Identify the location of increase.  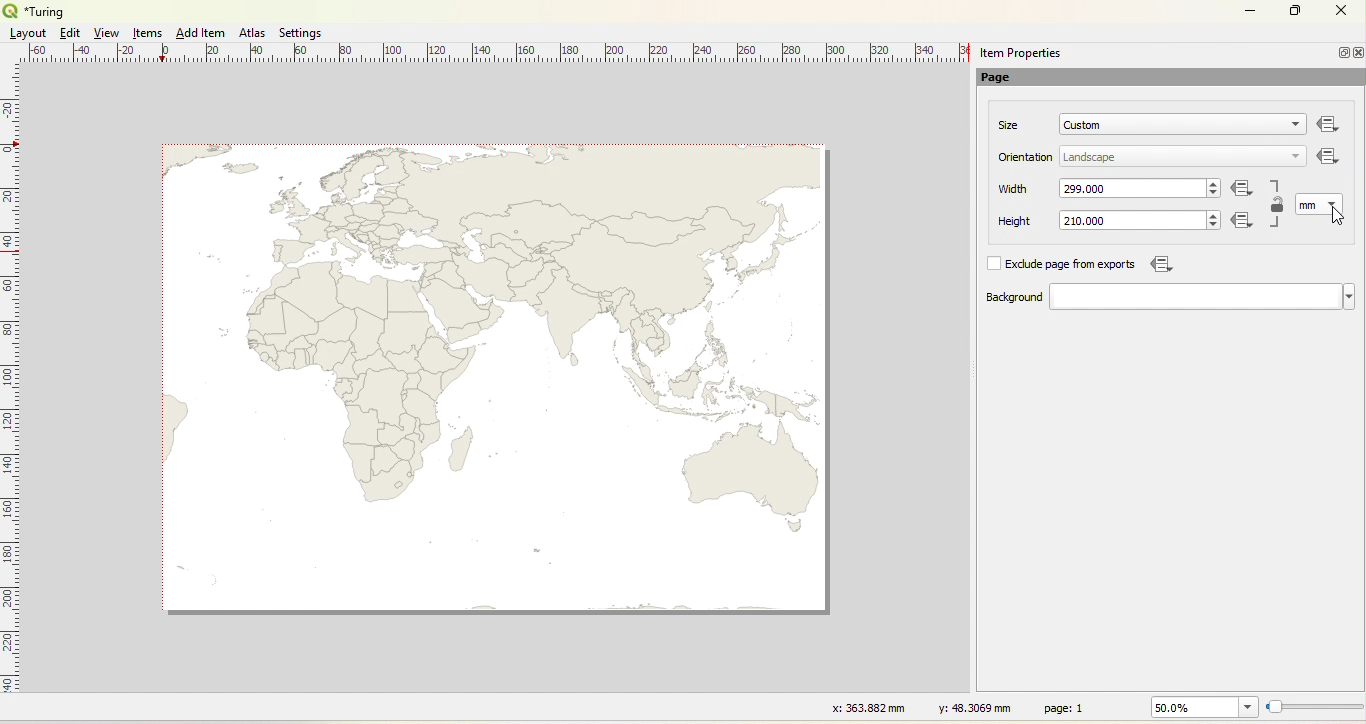
(1211, 214).